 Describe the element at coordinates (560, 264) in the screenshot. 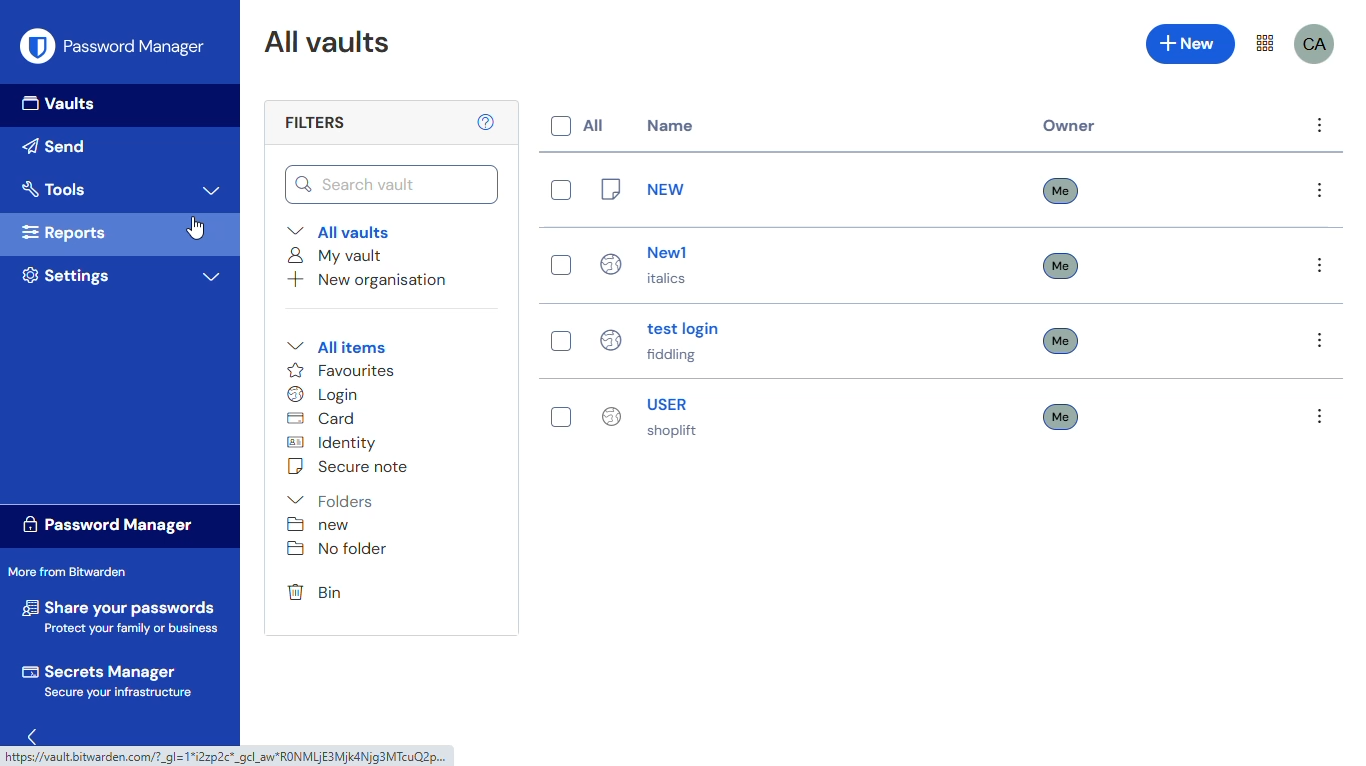

I see `checkbox` at that location.